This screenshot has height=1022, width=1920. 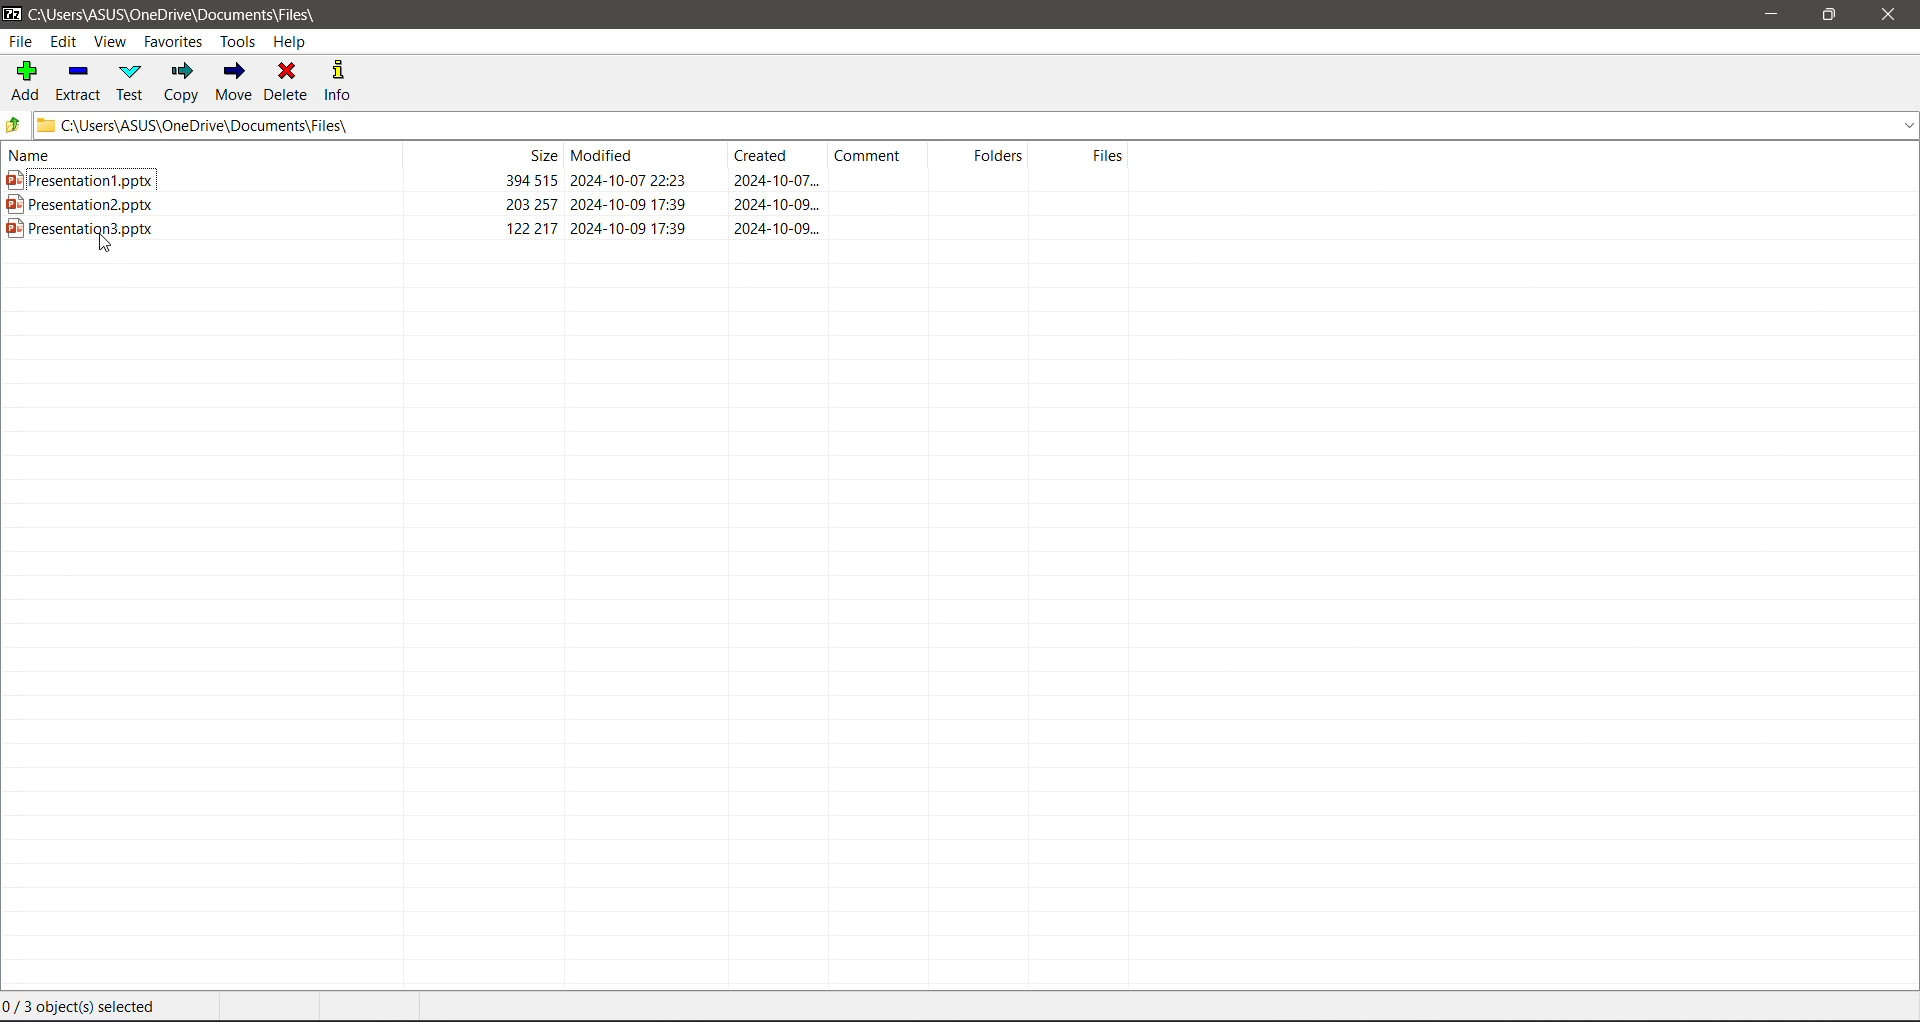 I want to click on Favorites, so click(x=174, y=41).